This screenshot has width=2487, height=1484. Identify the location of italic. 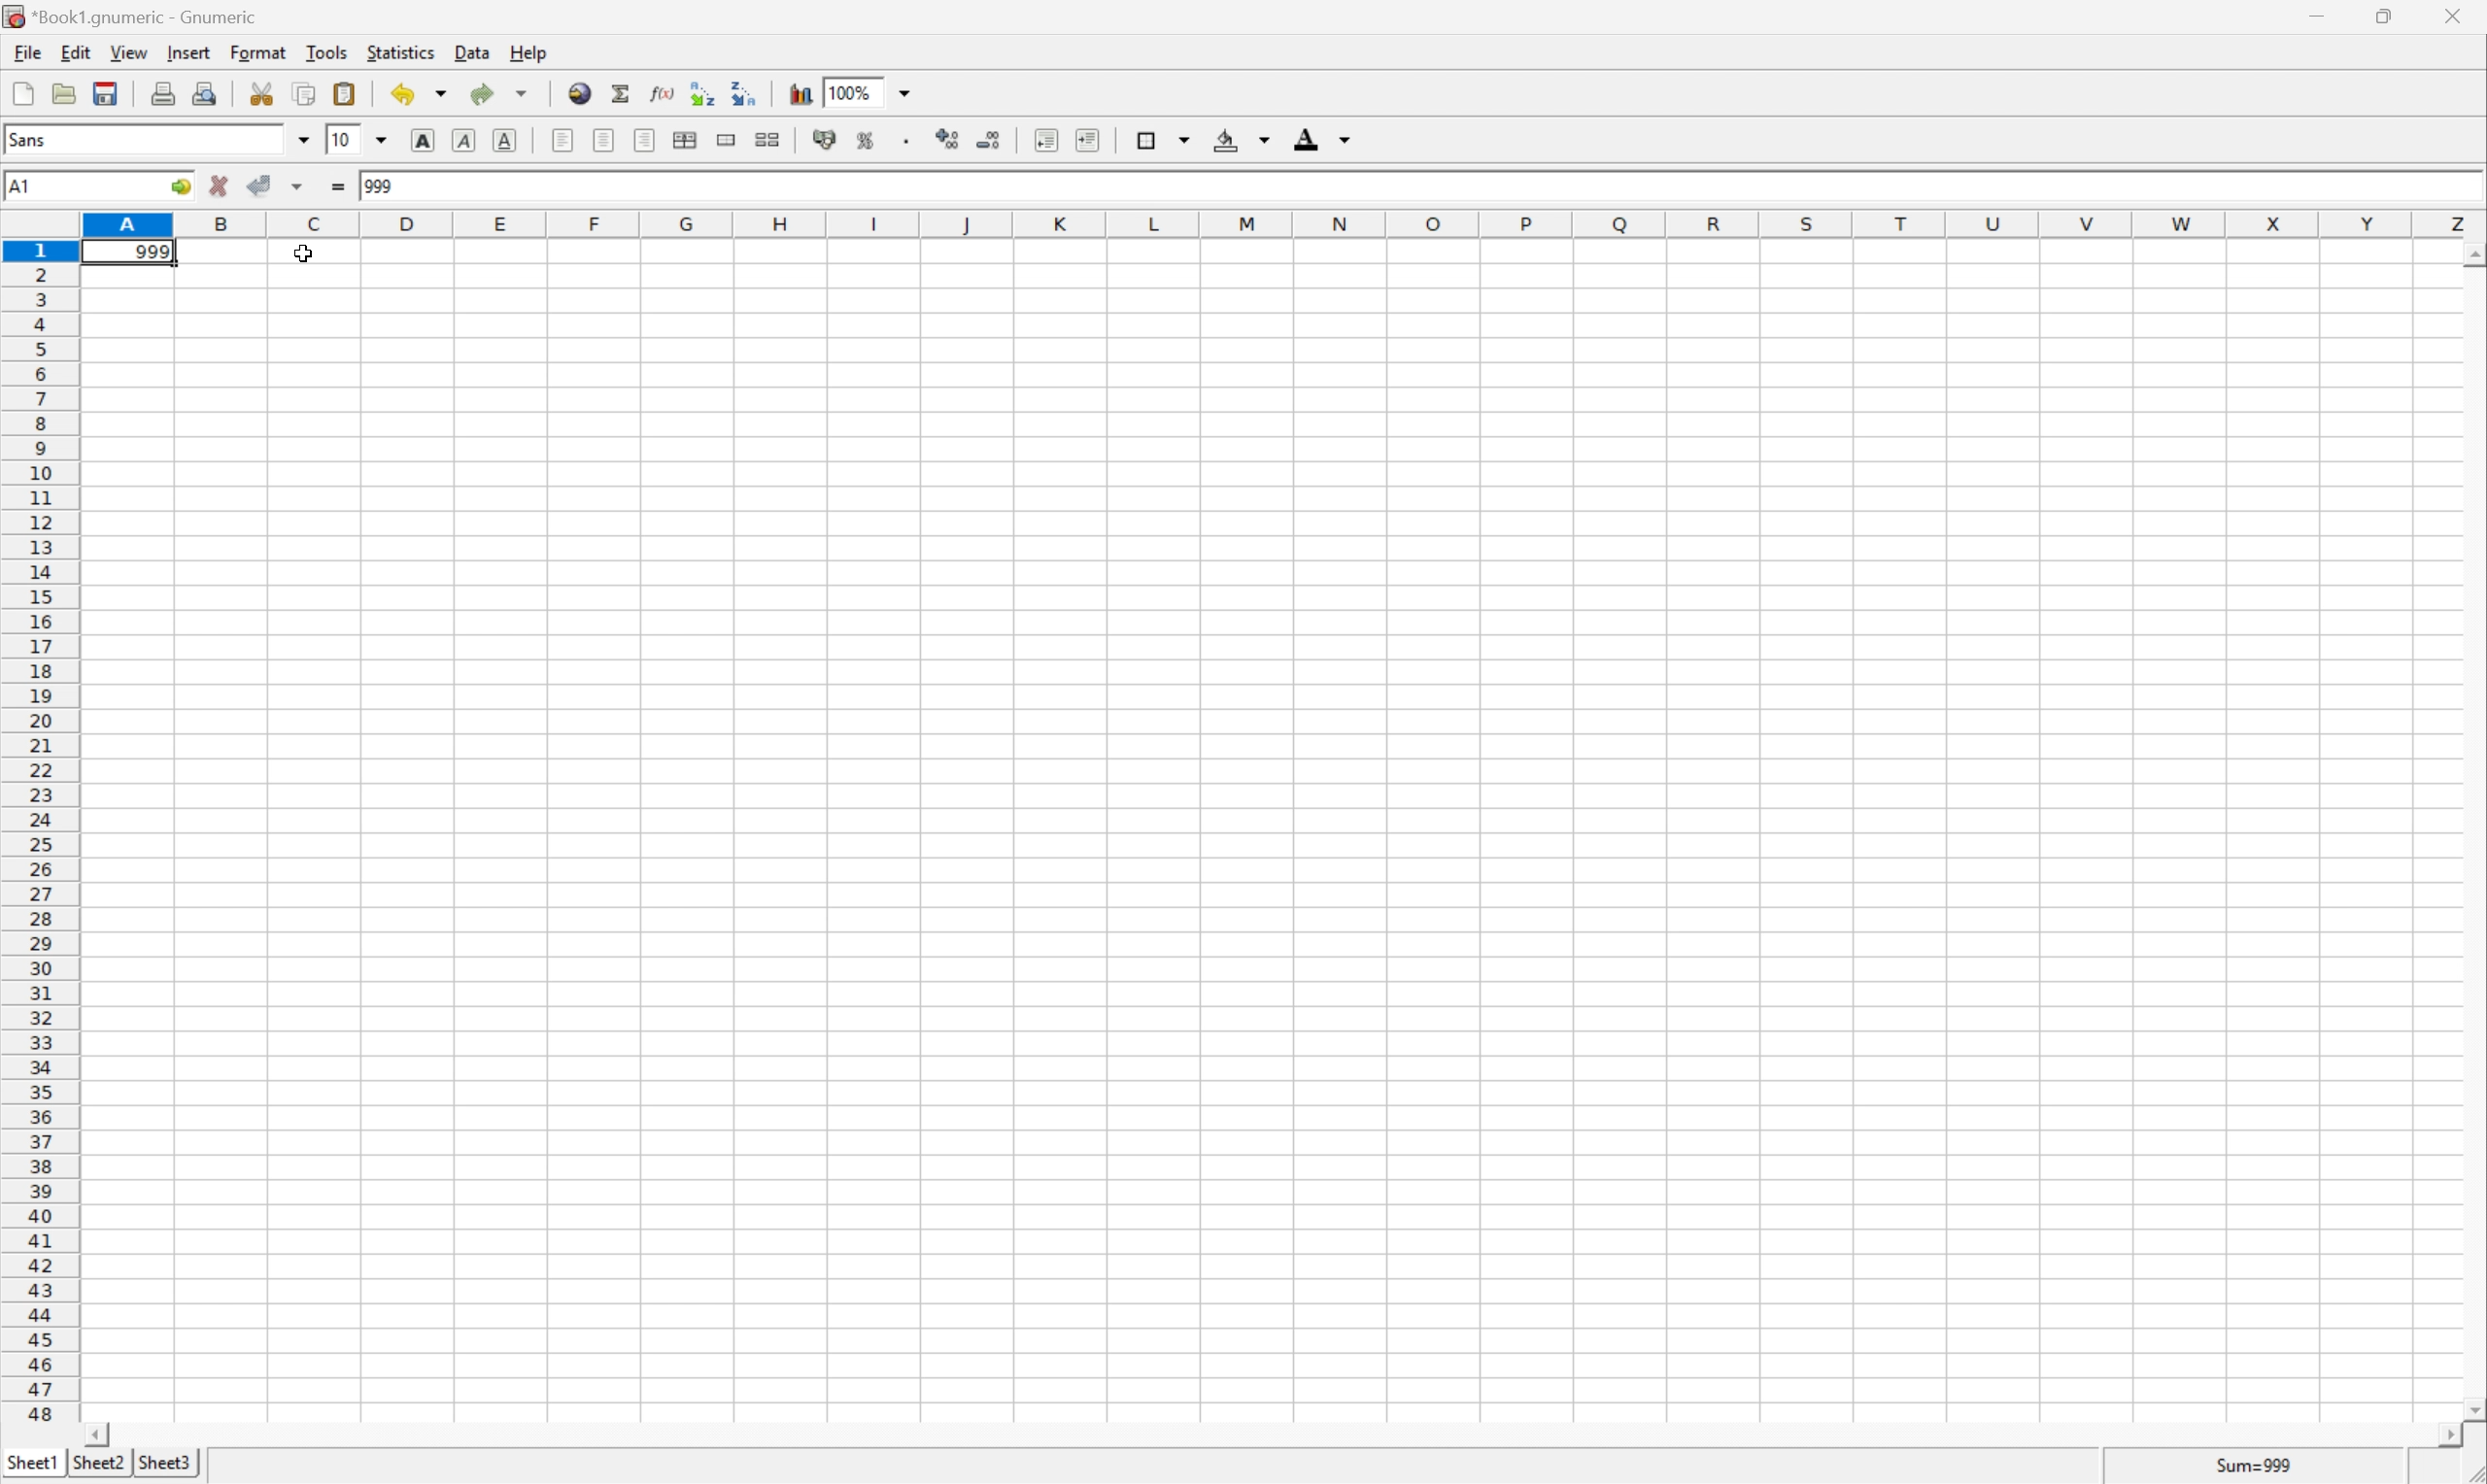
(462, 138).